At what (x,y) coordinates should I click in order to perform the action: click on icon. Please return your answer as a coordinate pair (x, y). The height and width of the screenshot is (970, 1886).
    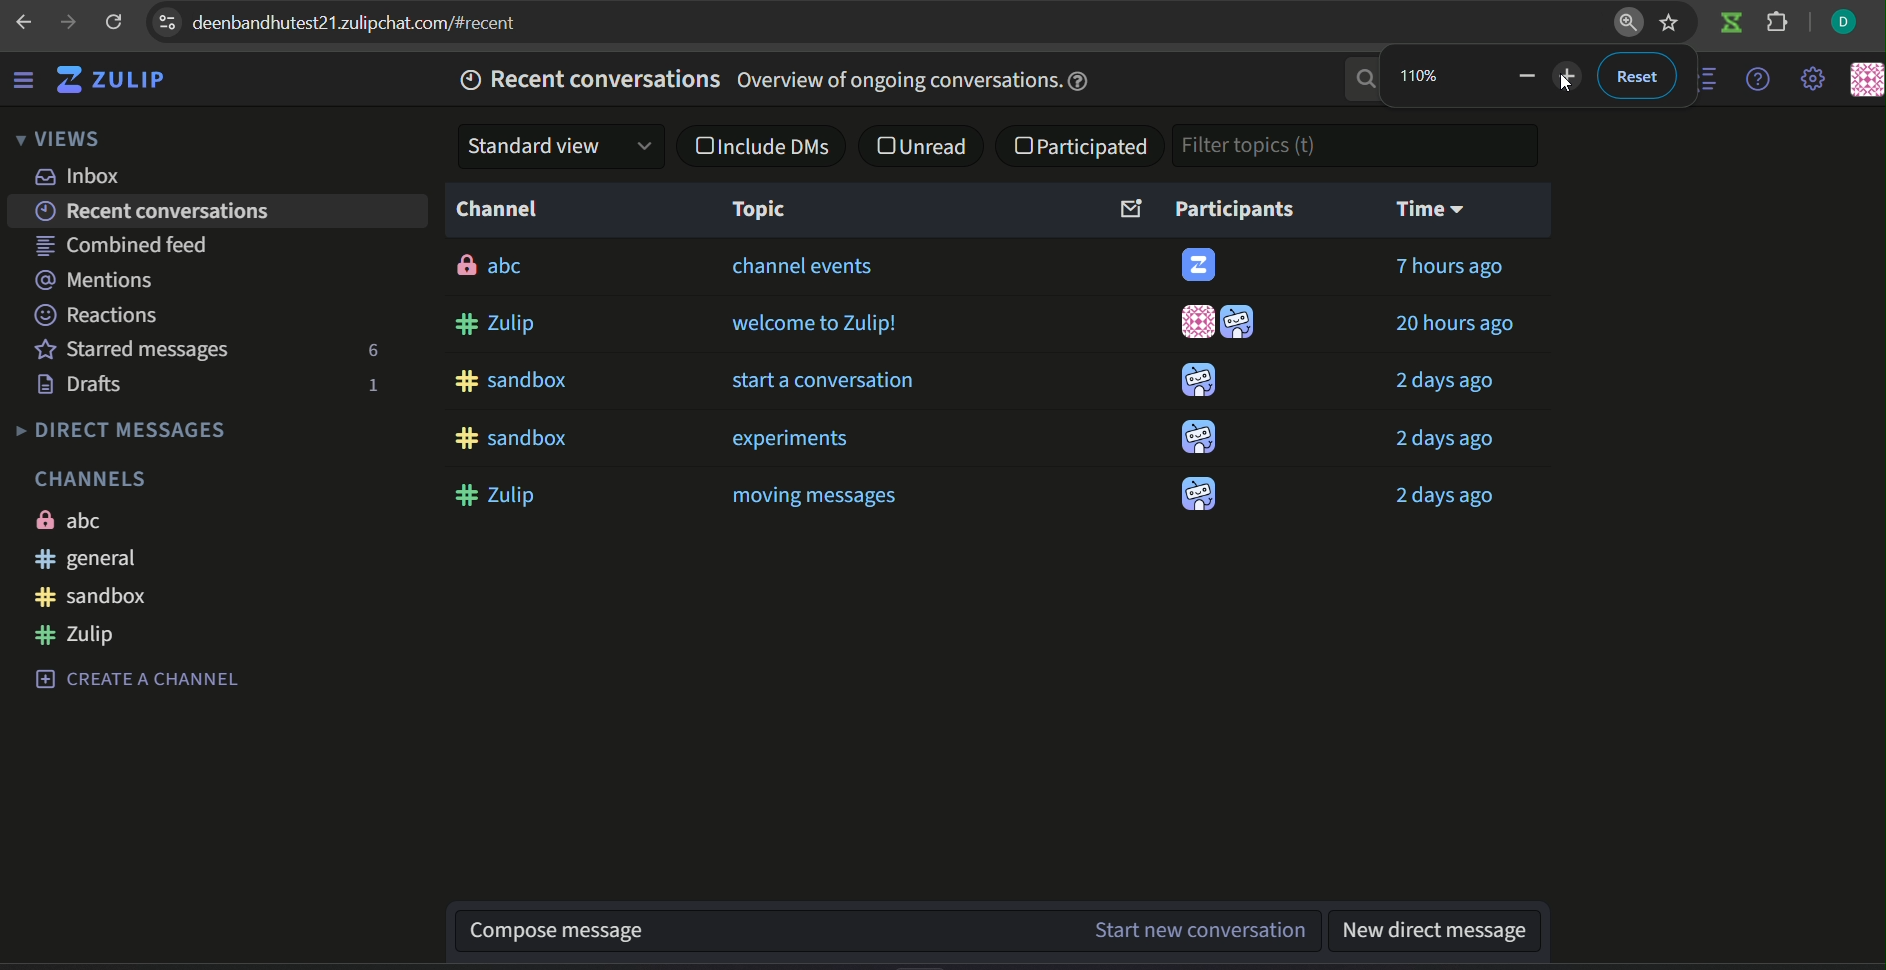
    Looking at the image, I should click on (1198, 438).